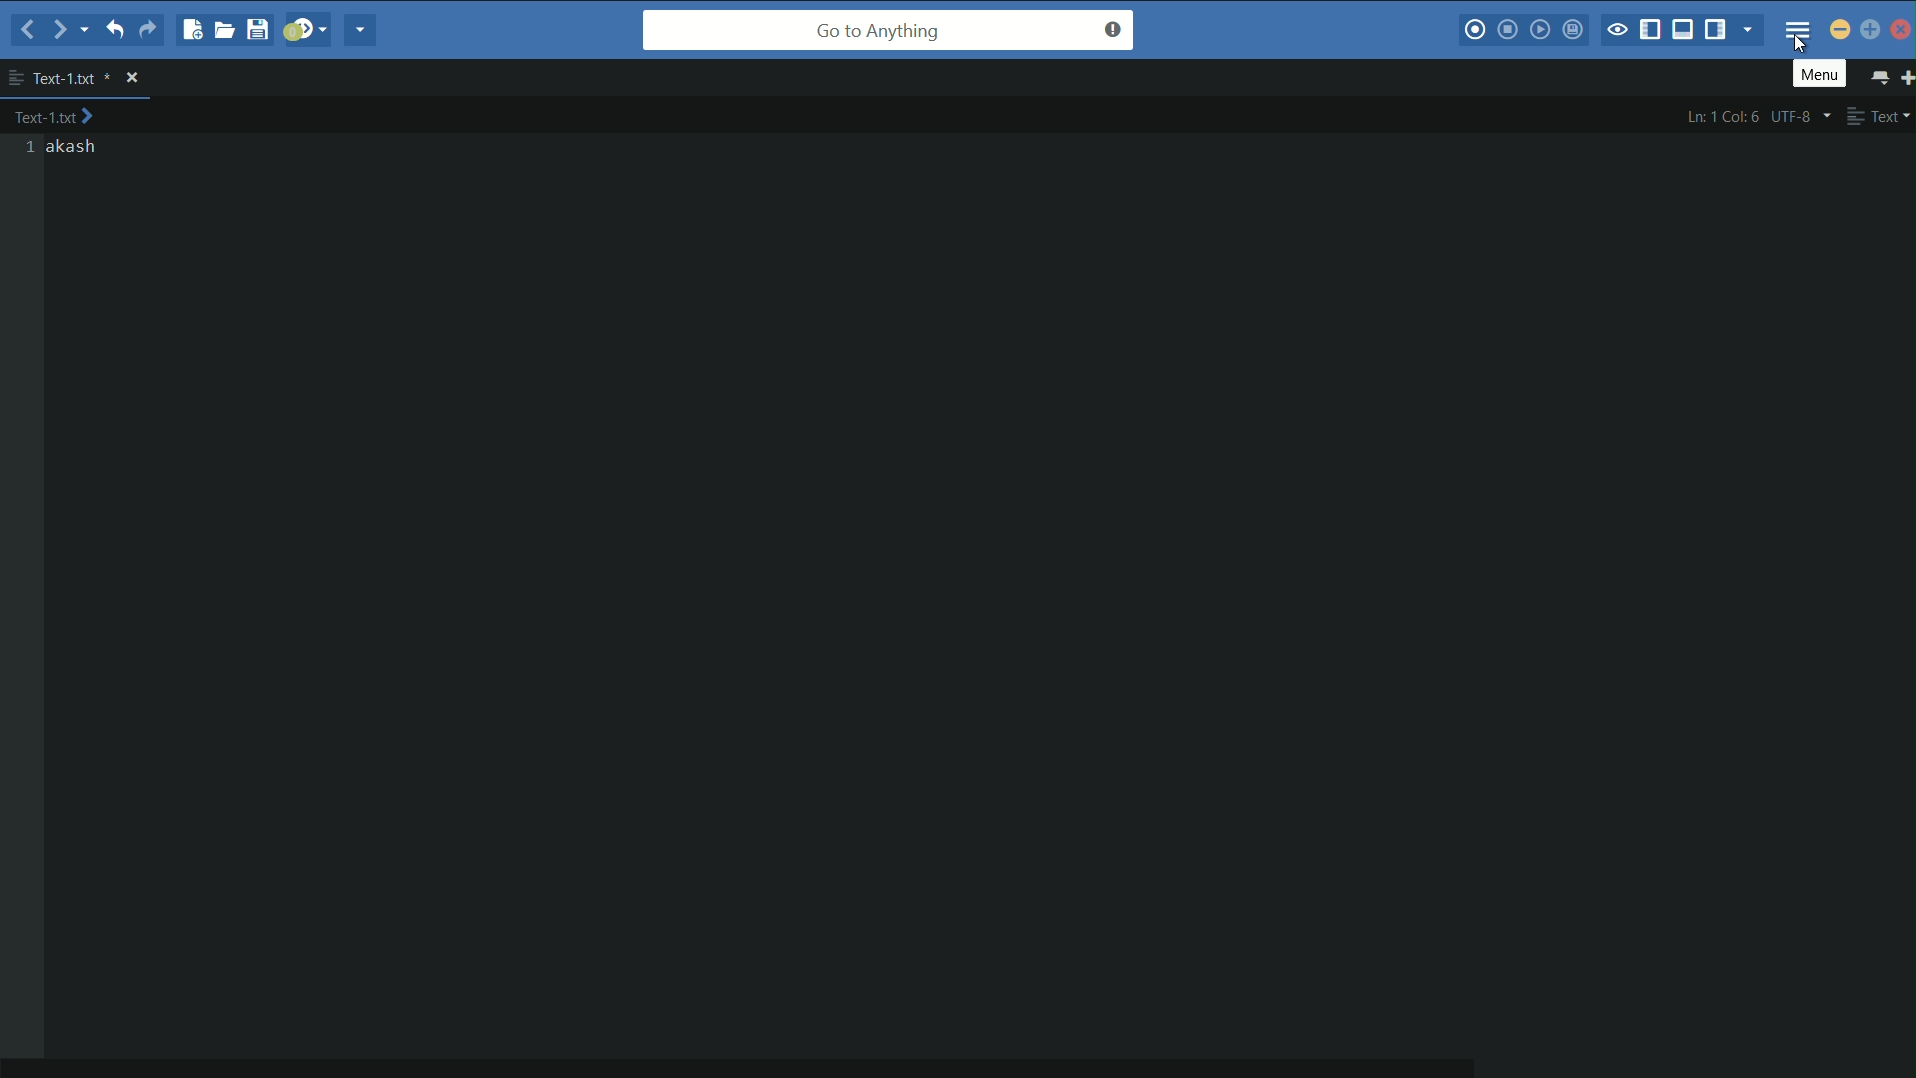  I want to click on more options, so click(15, 78).